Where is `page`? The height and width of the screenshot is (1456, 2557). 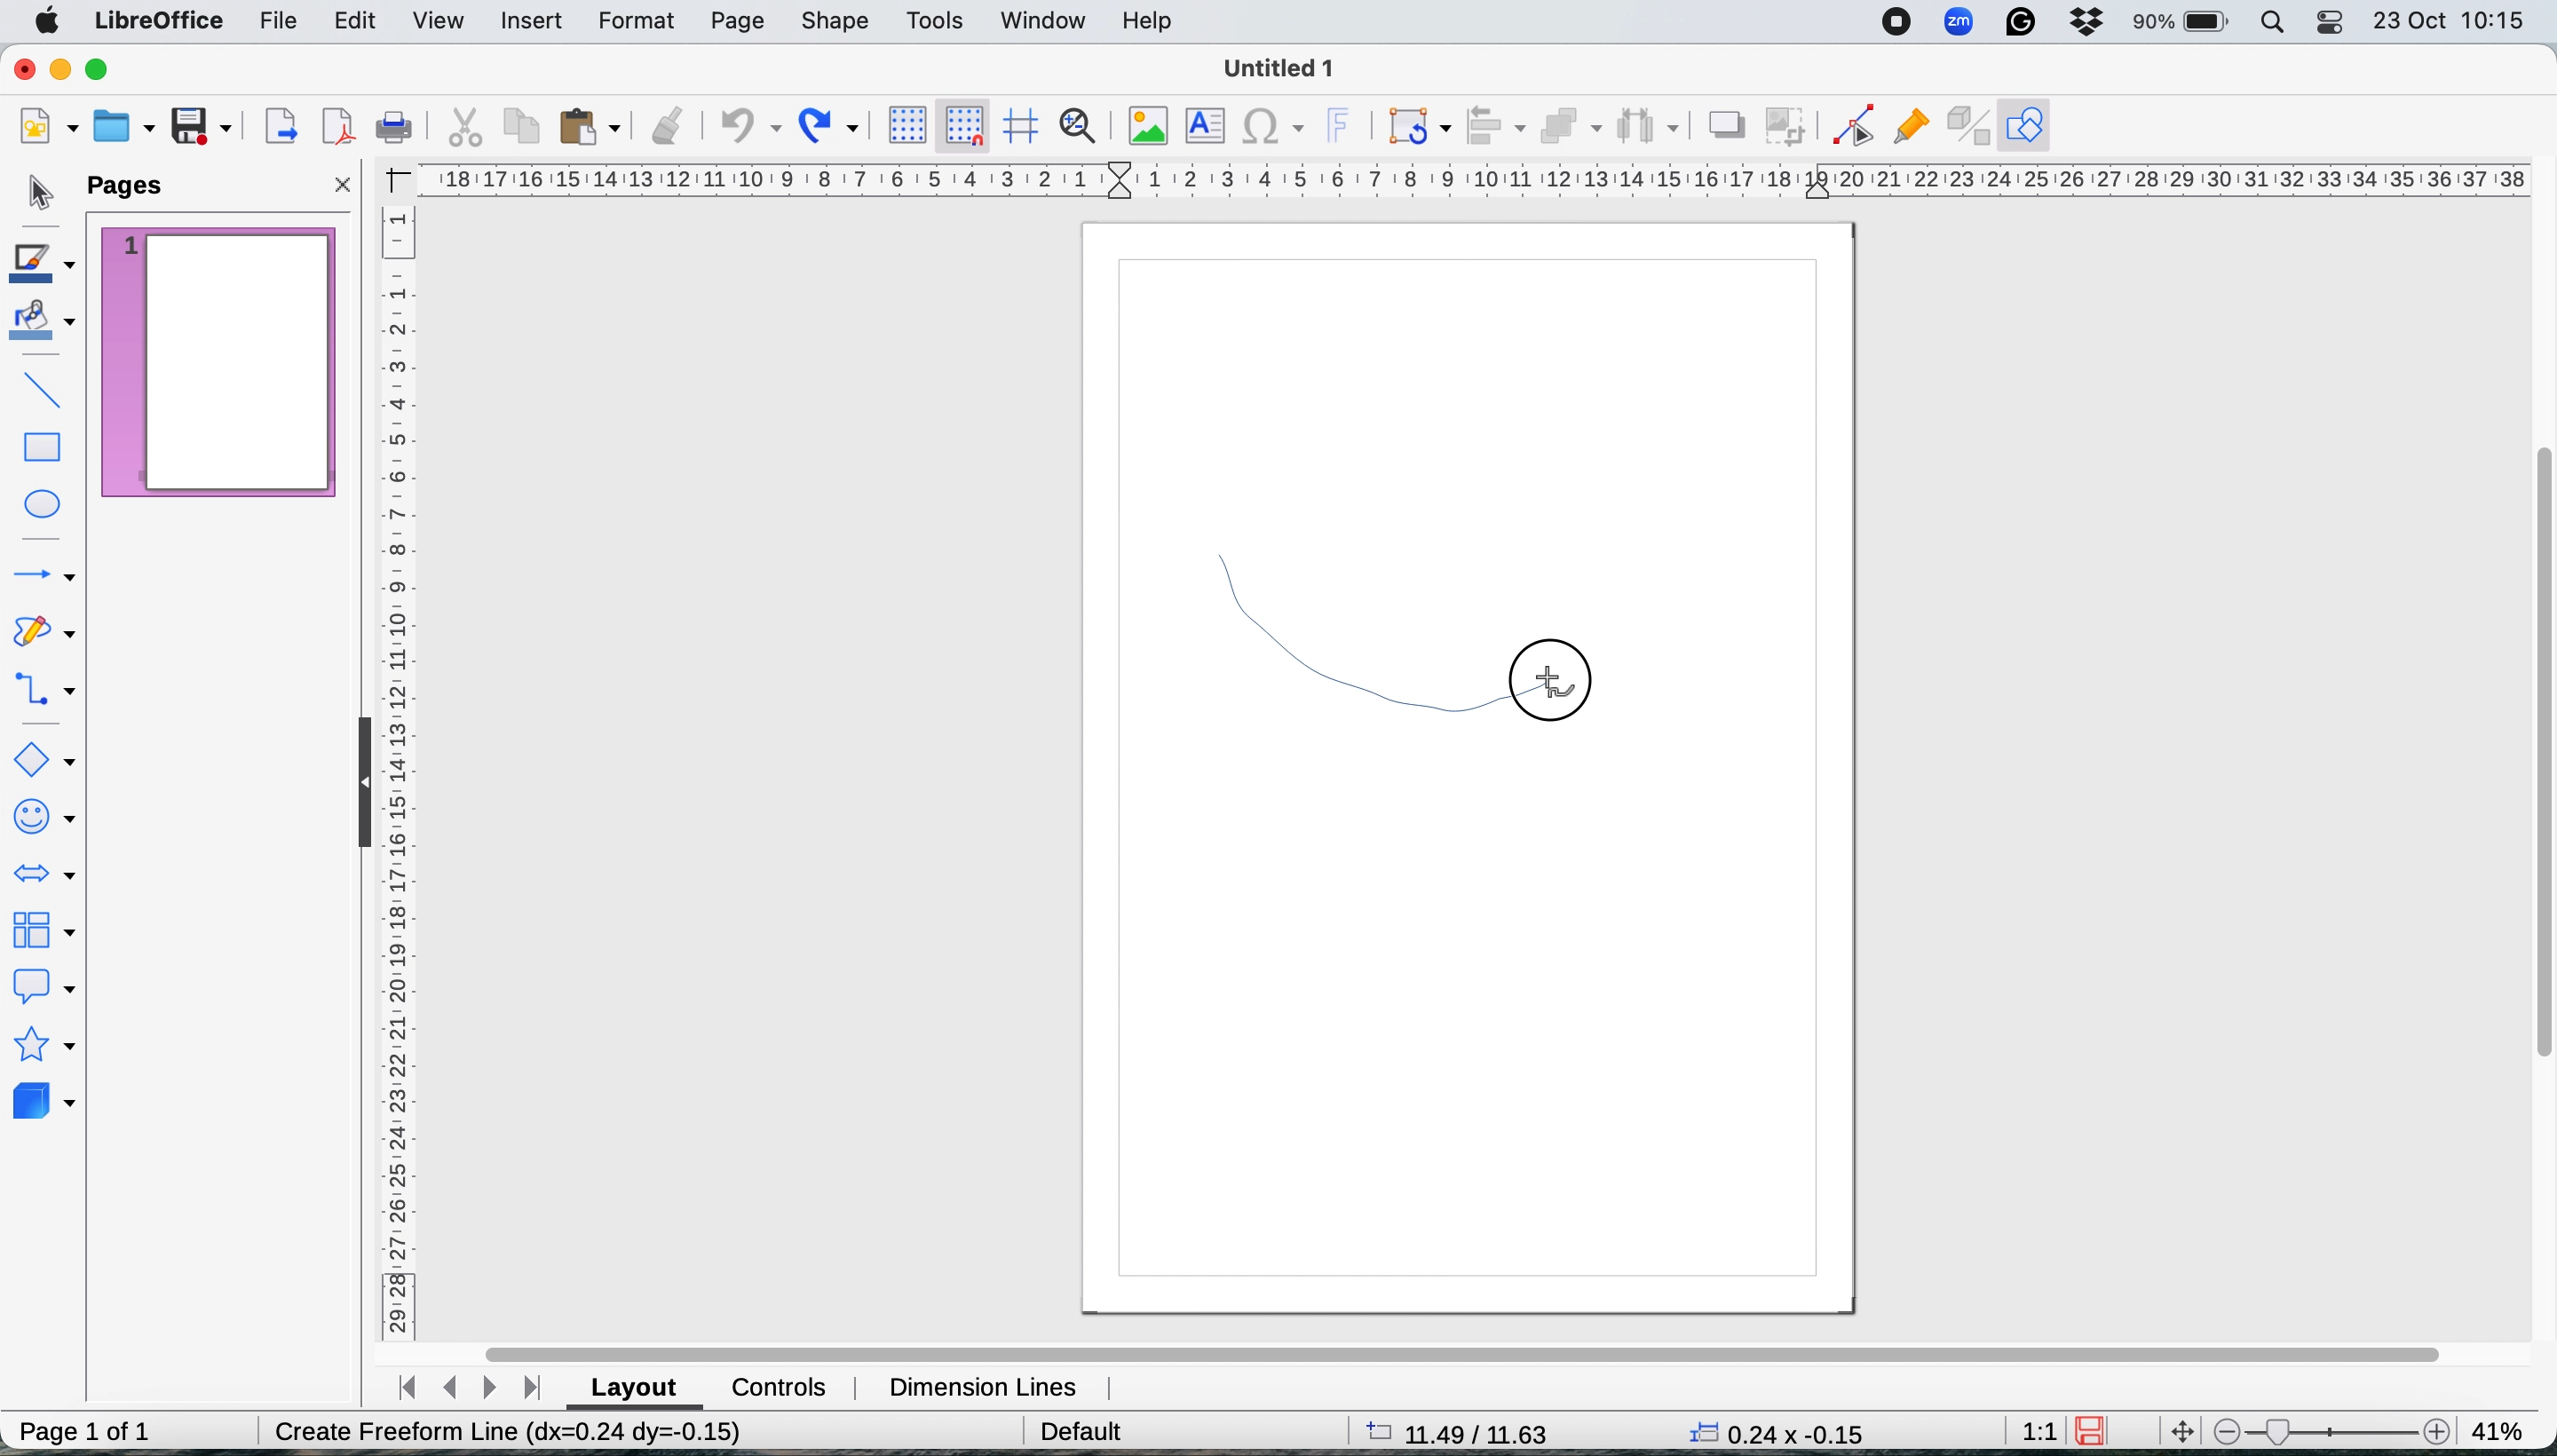
page is located at coordinates (740, 22).